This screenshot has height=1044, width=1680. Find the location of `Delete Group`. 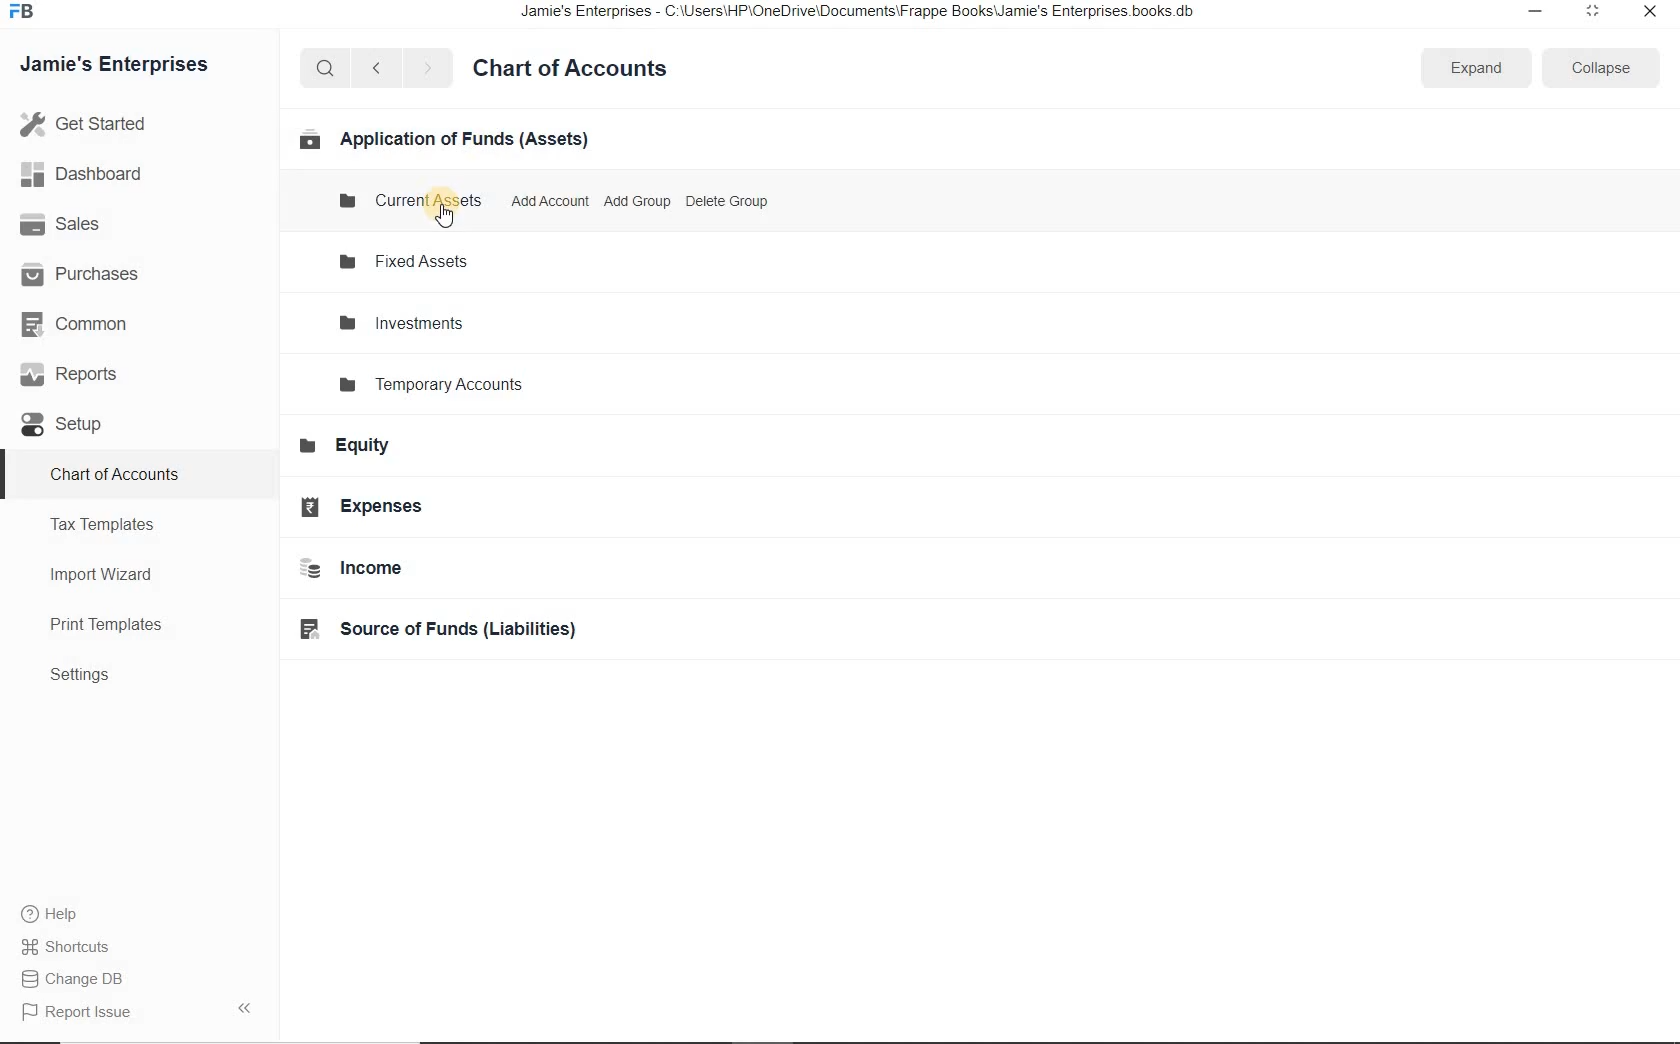

Delete Group is located at coordinates (726, 202).